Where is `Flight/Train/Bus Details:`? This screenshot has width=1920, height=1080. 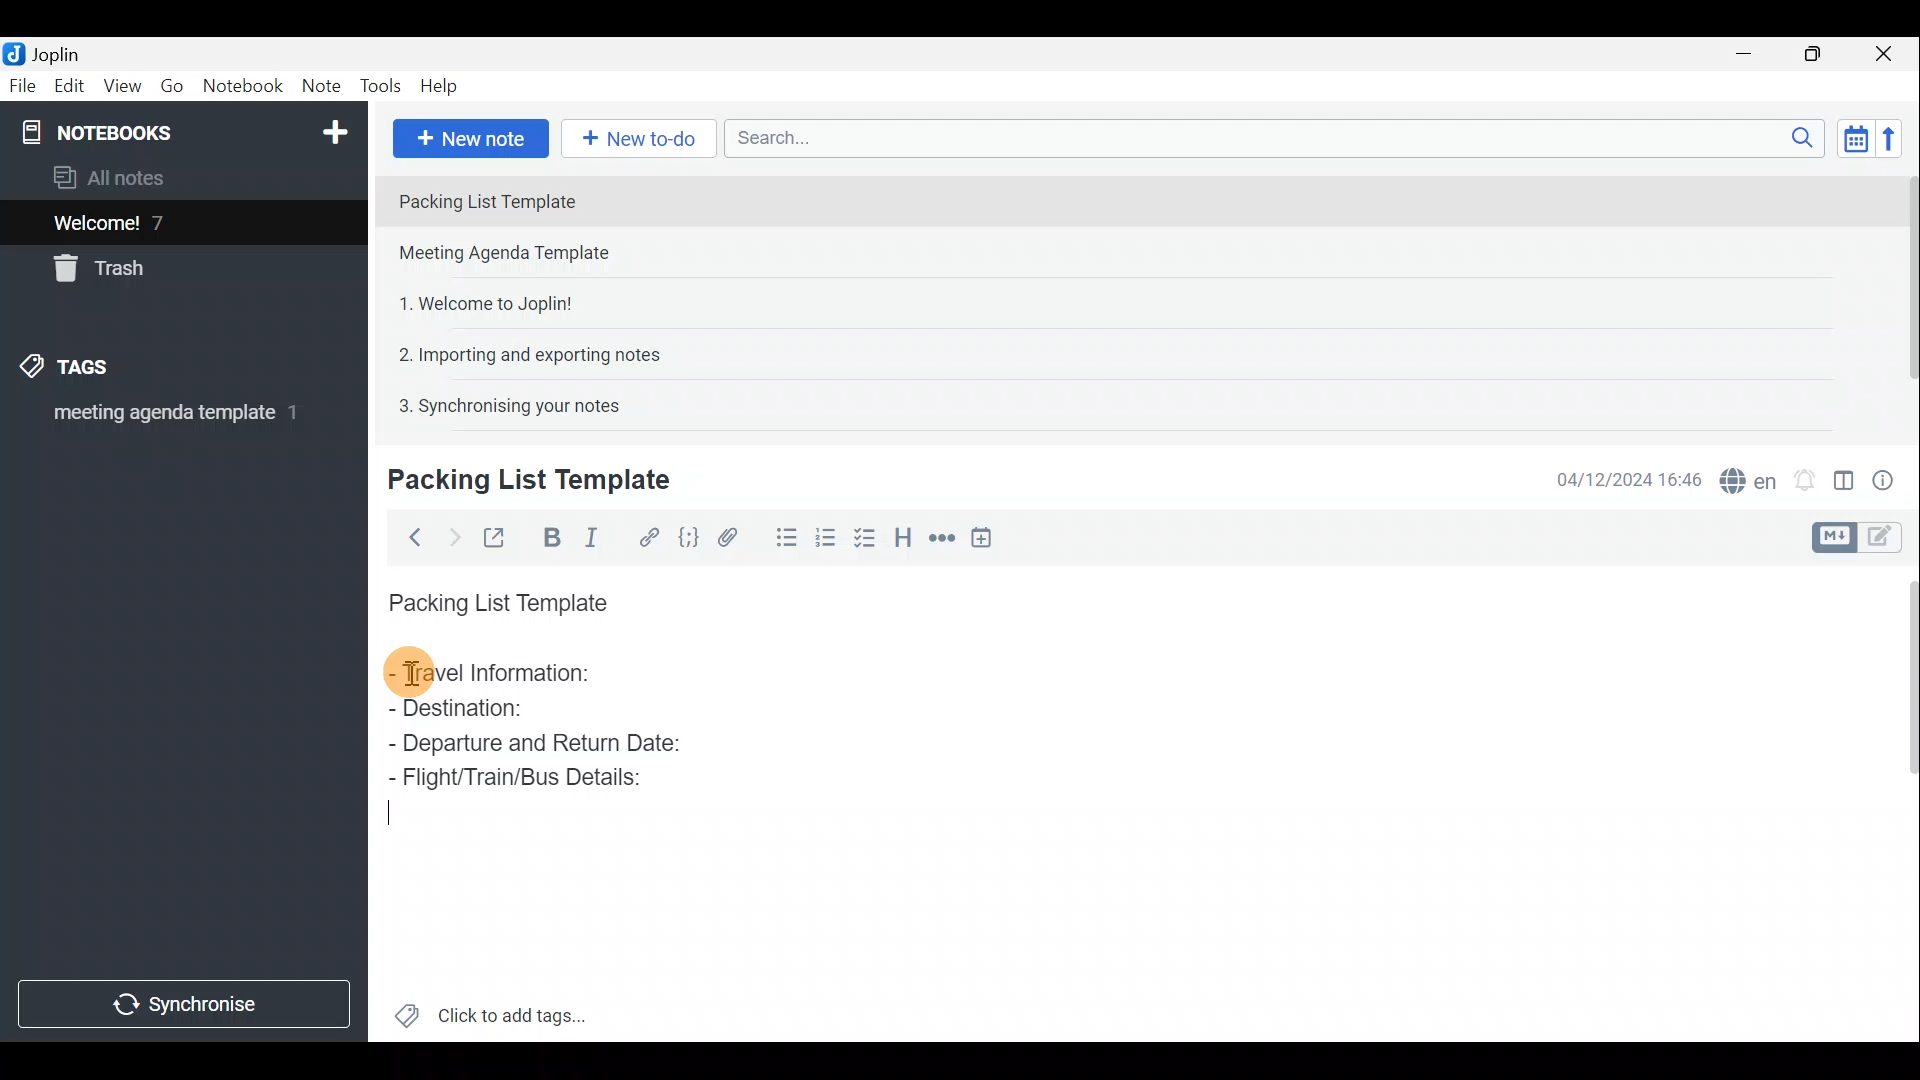 Flight/Train/Bus Details: is located at coordinates (521, 779).